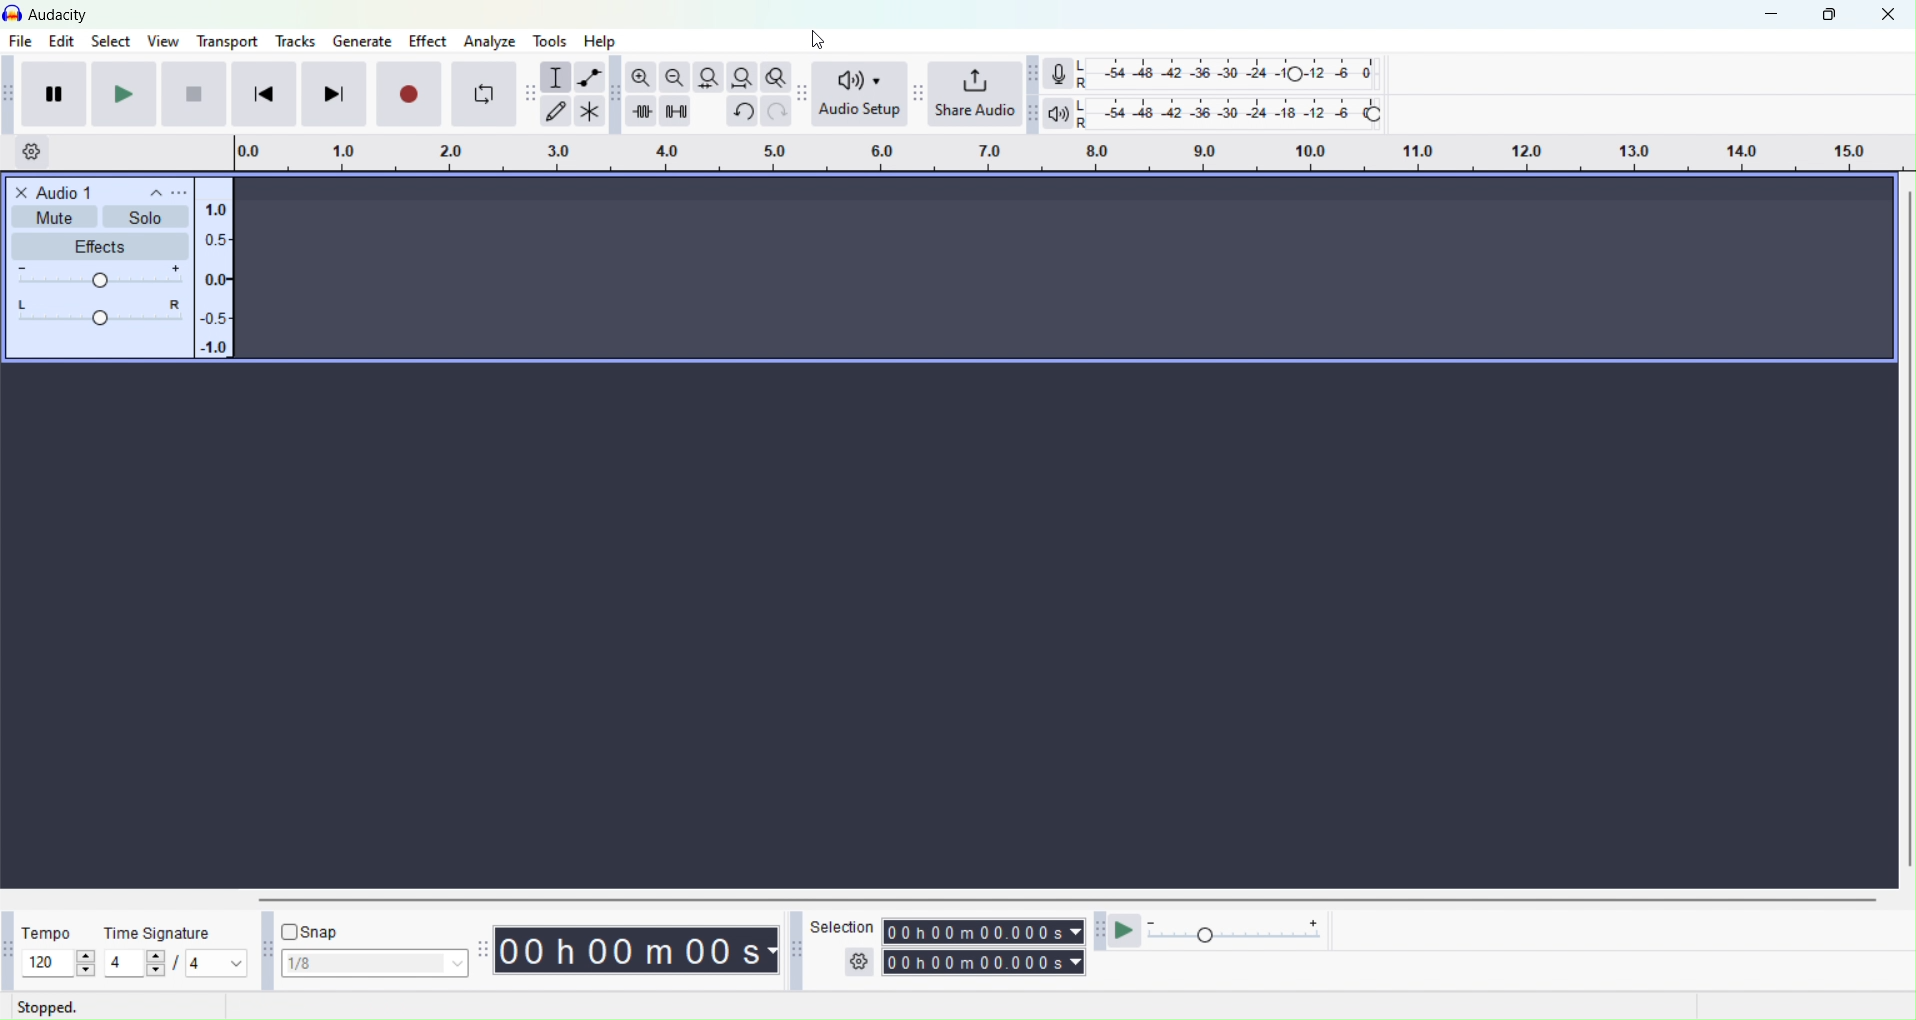 Image resolution: width=1916 pixels, height=1020 pixels. I want to click on Audacity playback meter toolbar, so click(1034, 113).